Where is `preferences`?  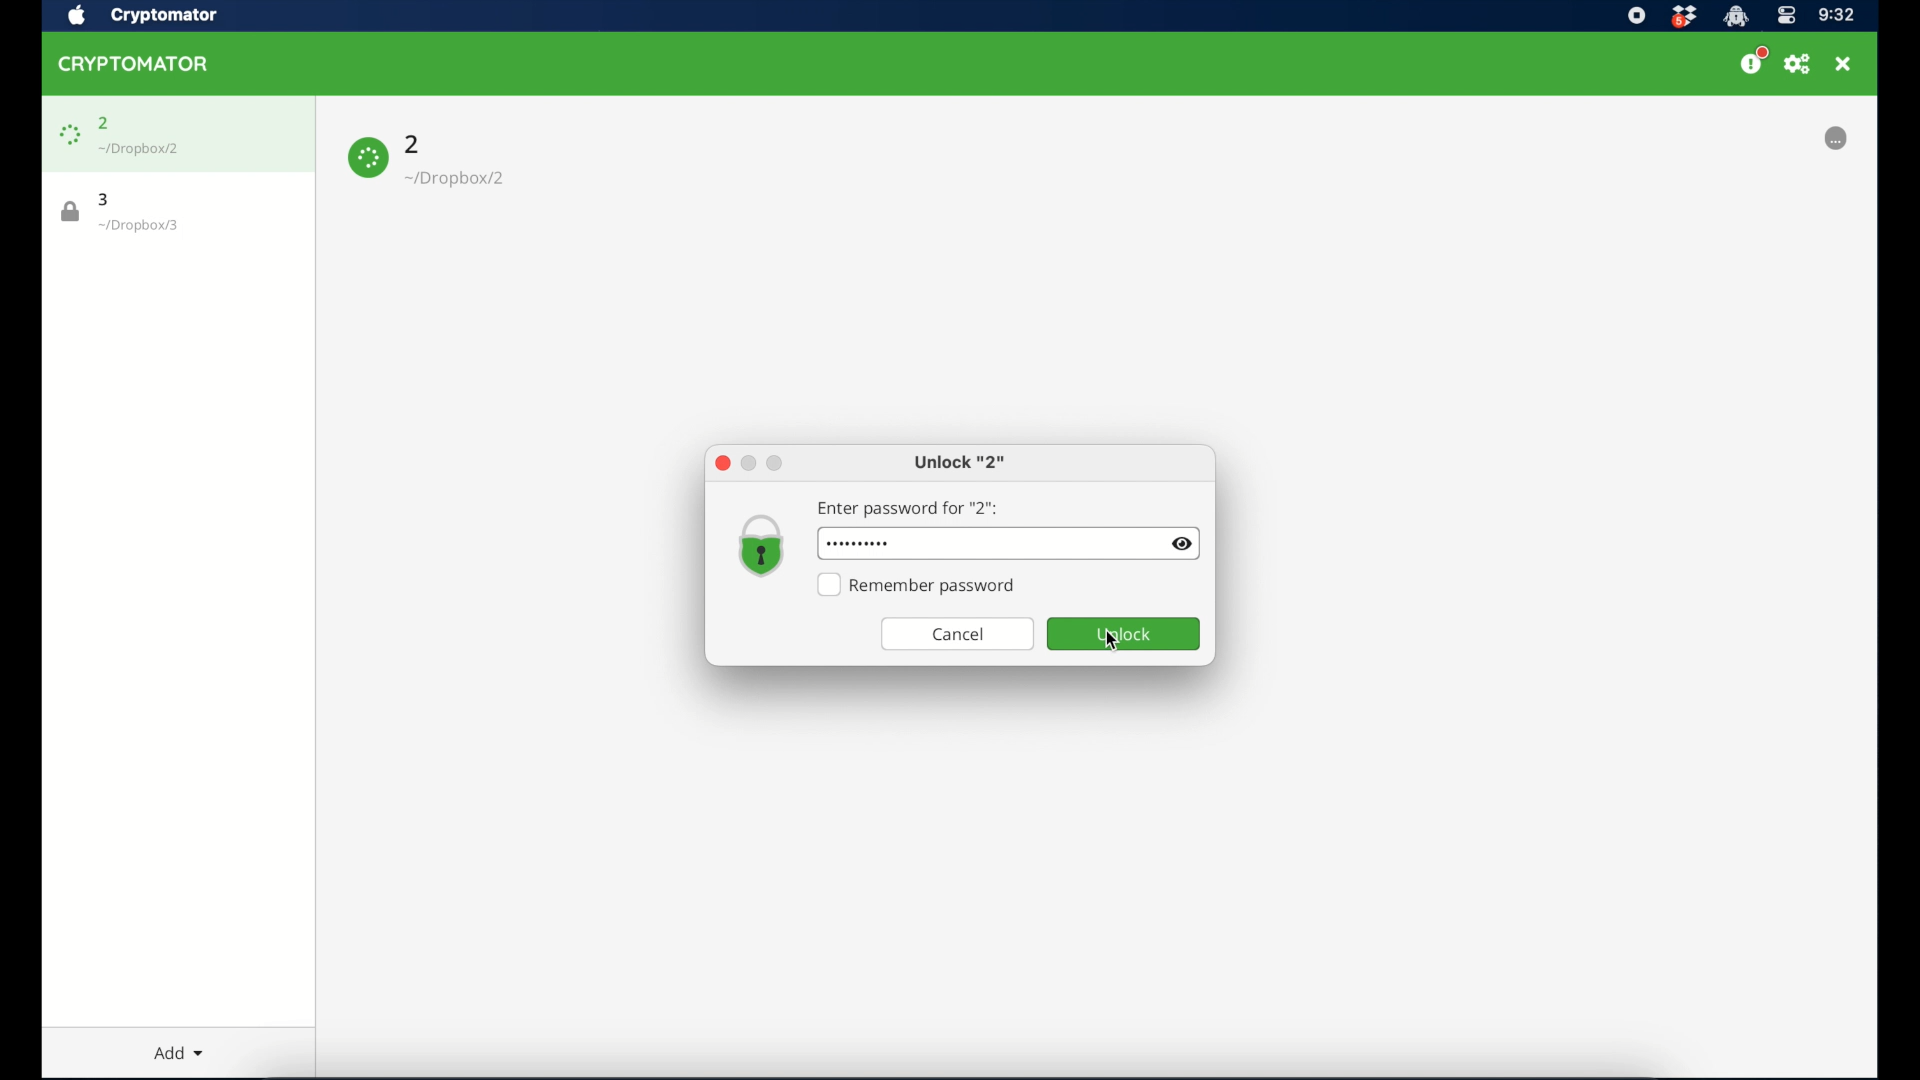
preferences is located at coordinates (1799, 64).